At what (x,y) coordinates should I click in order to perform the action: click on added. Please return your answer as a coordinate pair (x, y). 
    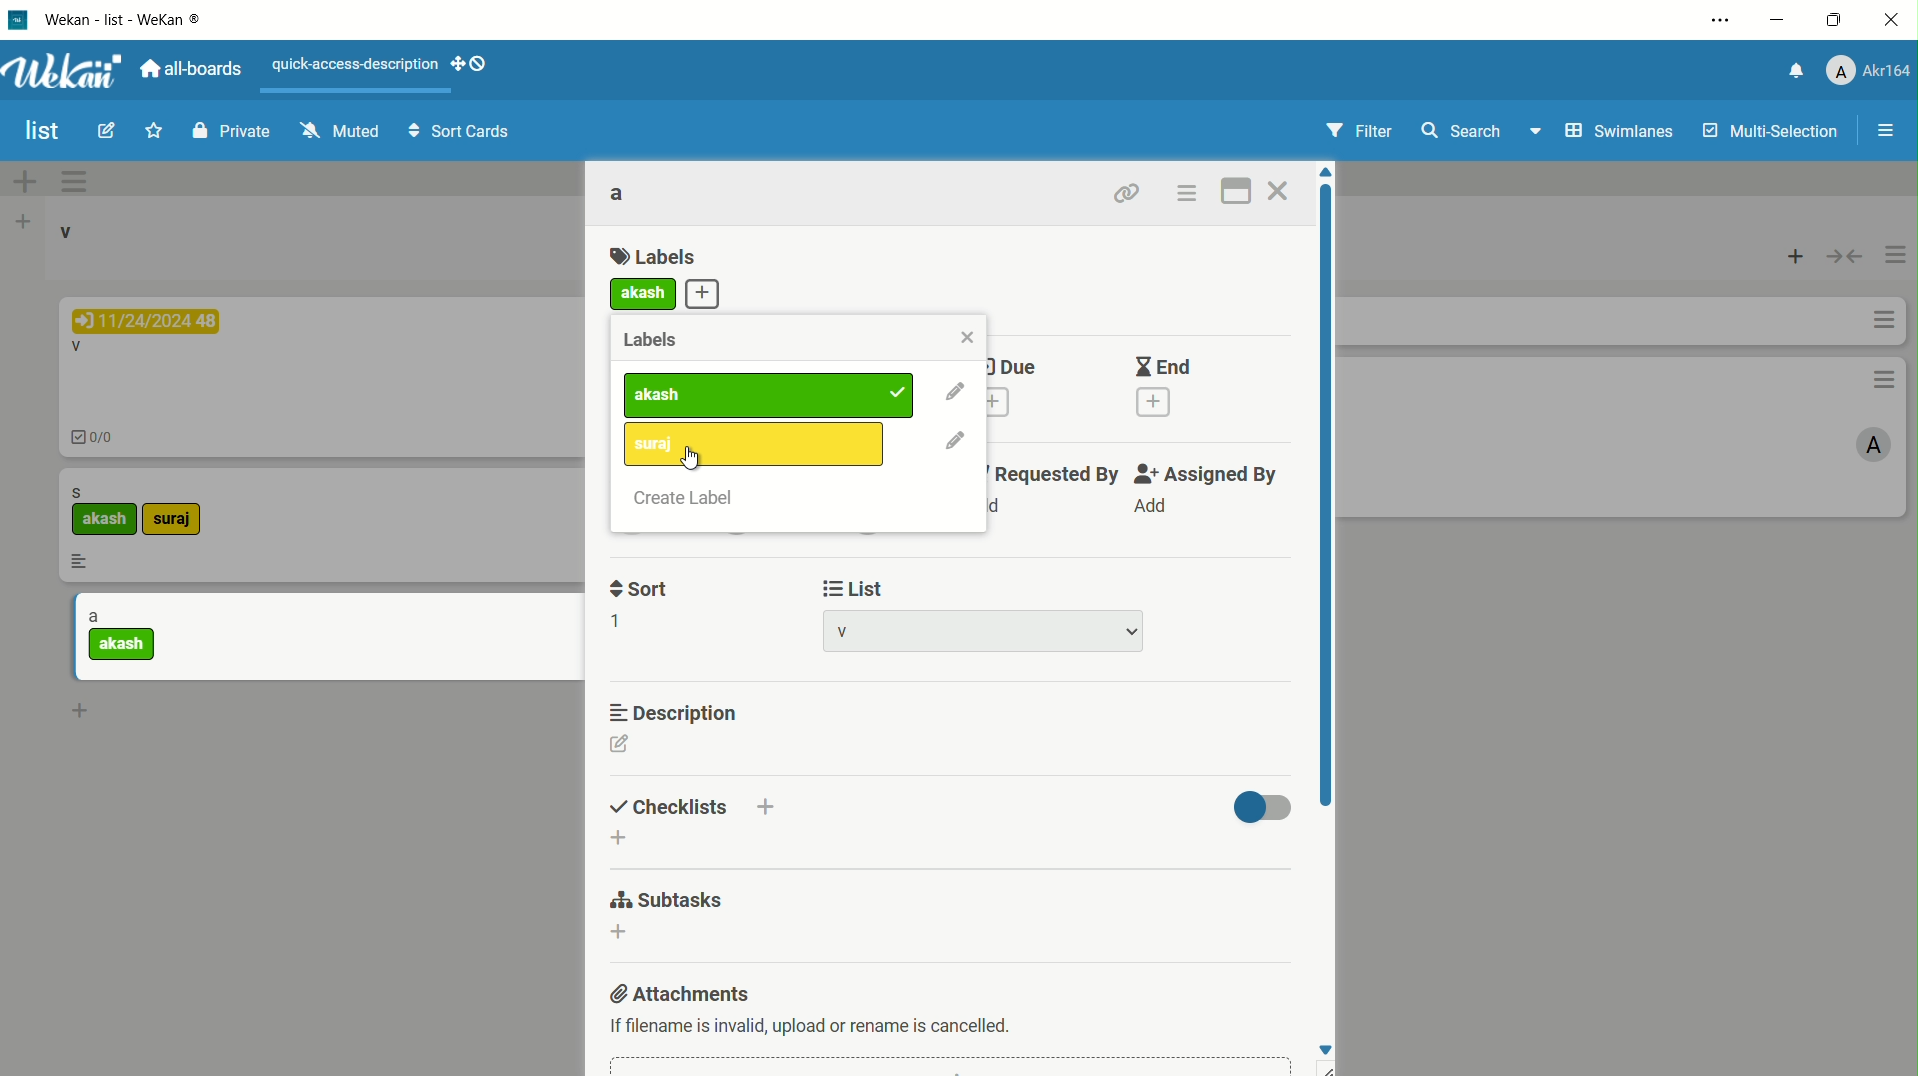
    Looking at the image, I should click on (899, 393).